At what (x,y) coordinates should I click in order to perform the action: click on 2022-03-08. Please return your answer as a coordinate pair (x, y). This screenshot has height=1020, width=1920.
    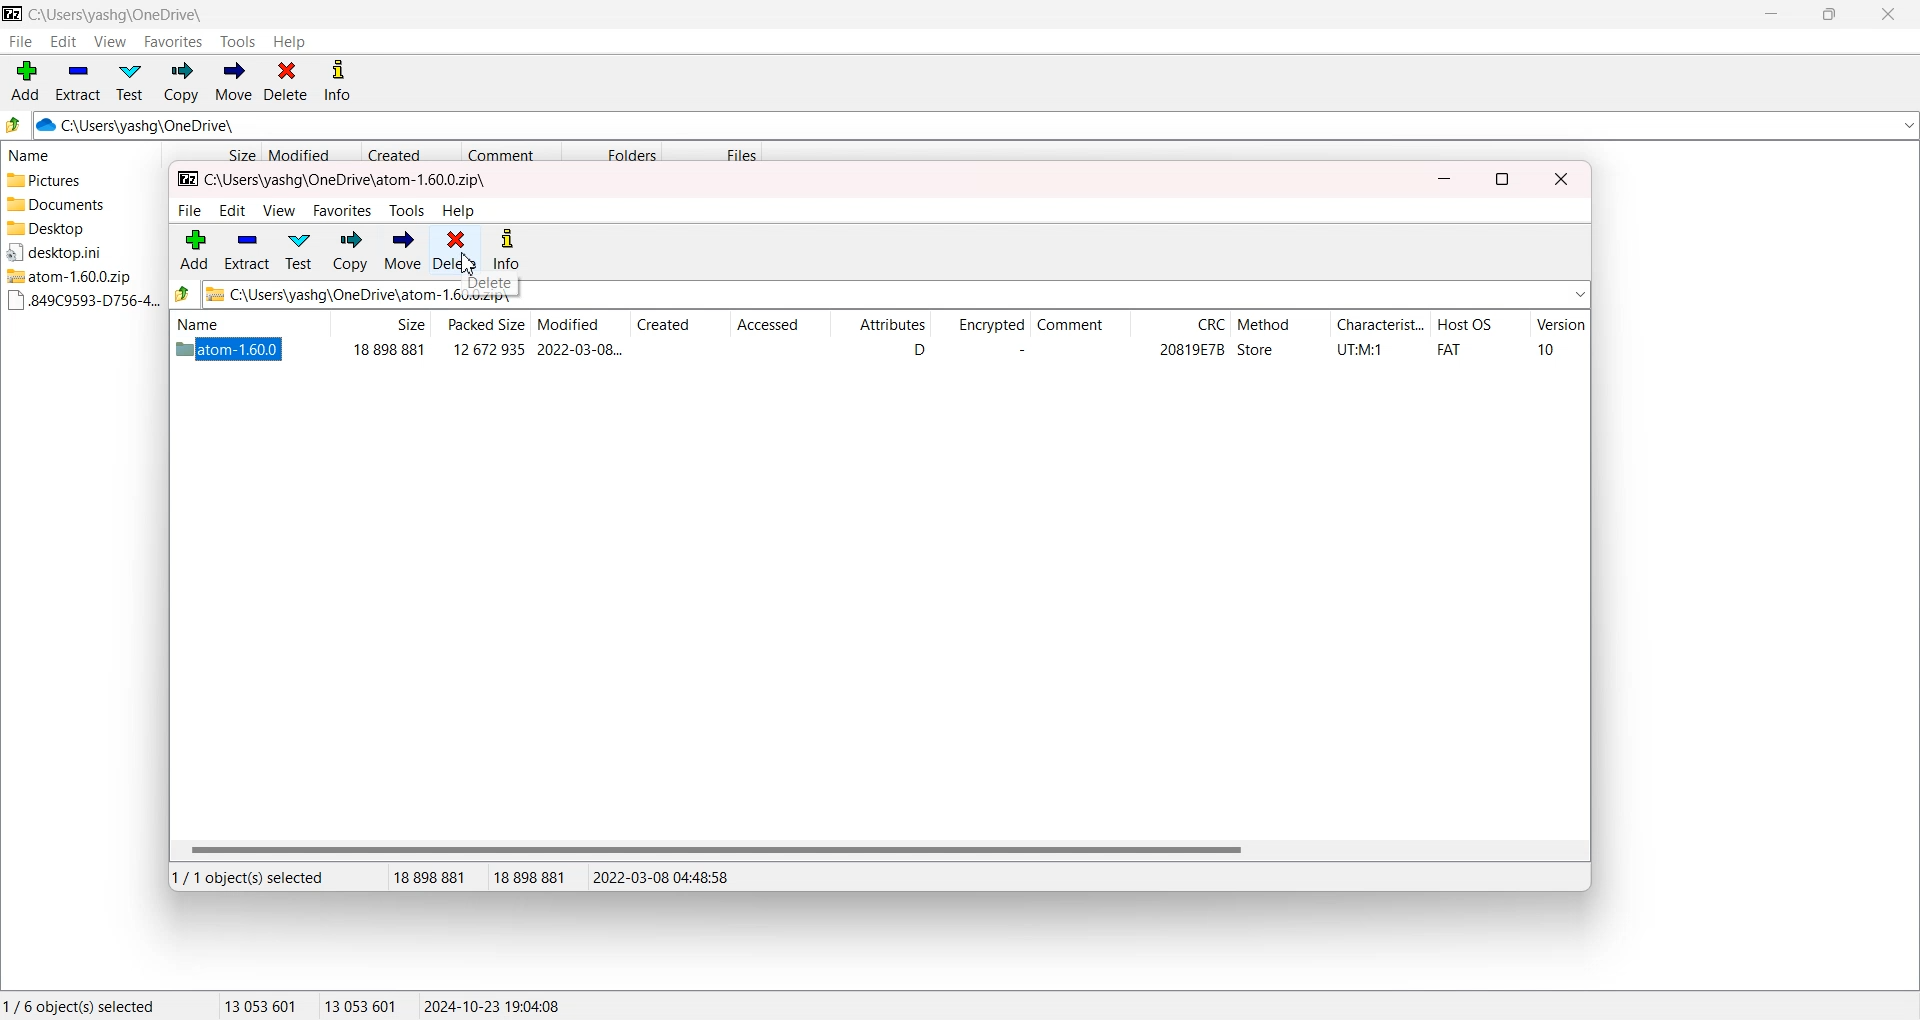
    Looking at the image, I should click on (580, 349).